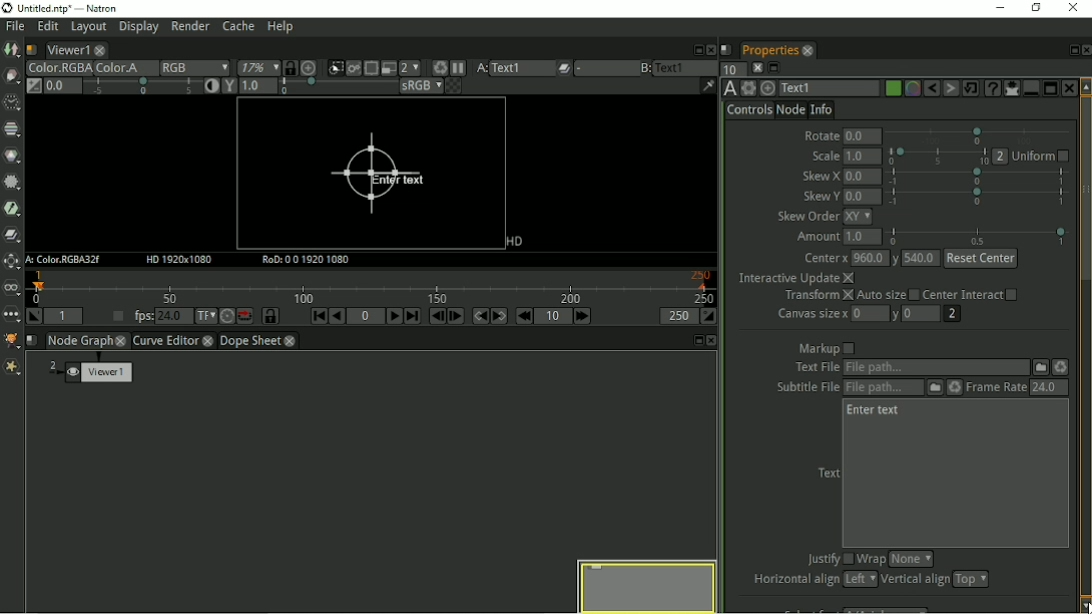  I want to click on Play forward, so click(395, 316).